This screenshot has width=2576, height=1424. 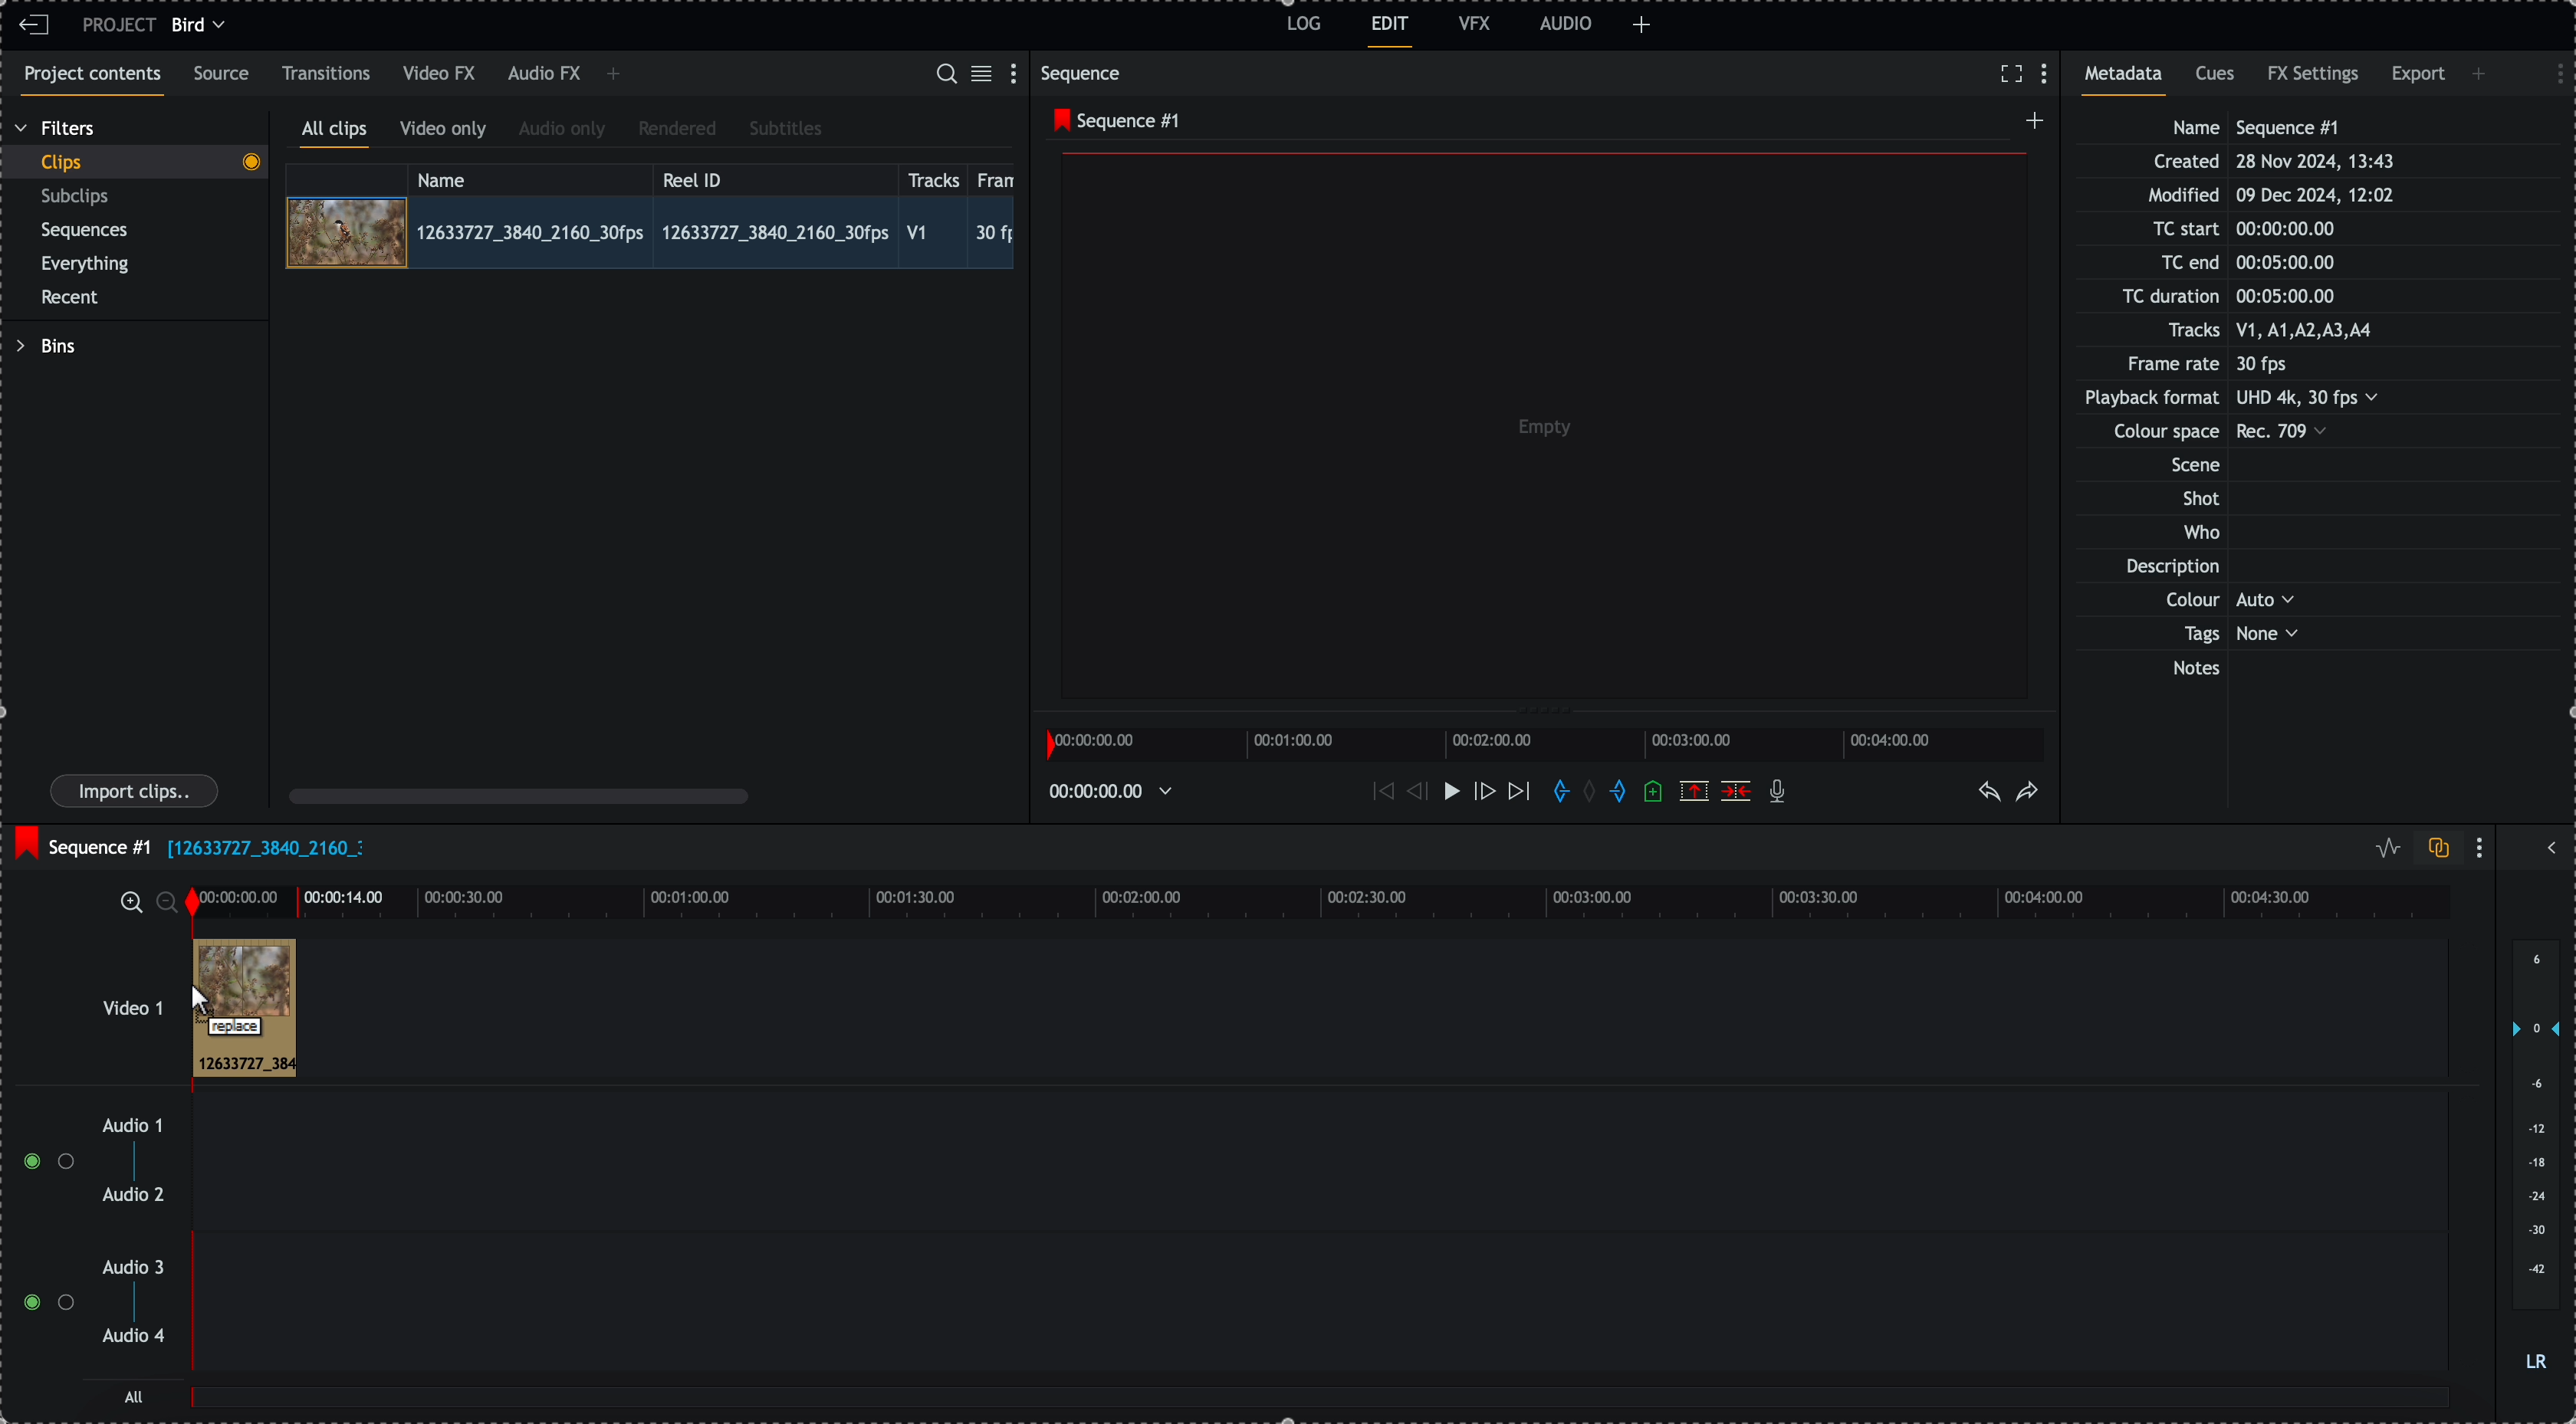 I want to click on audio FX, so click(x=543, y=75).